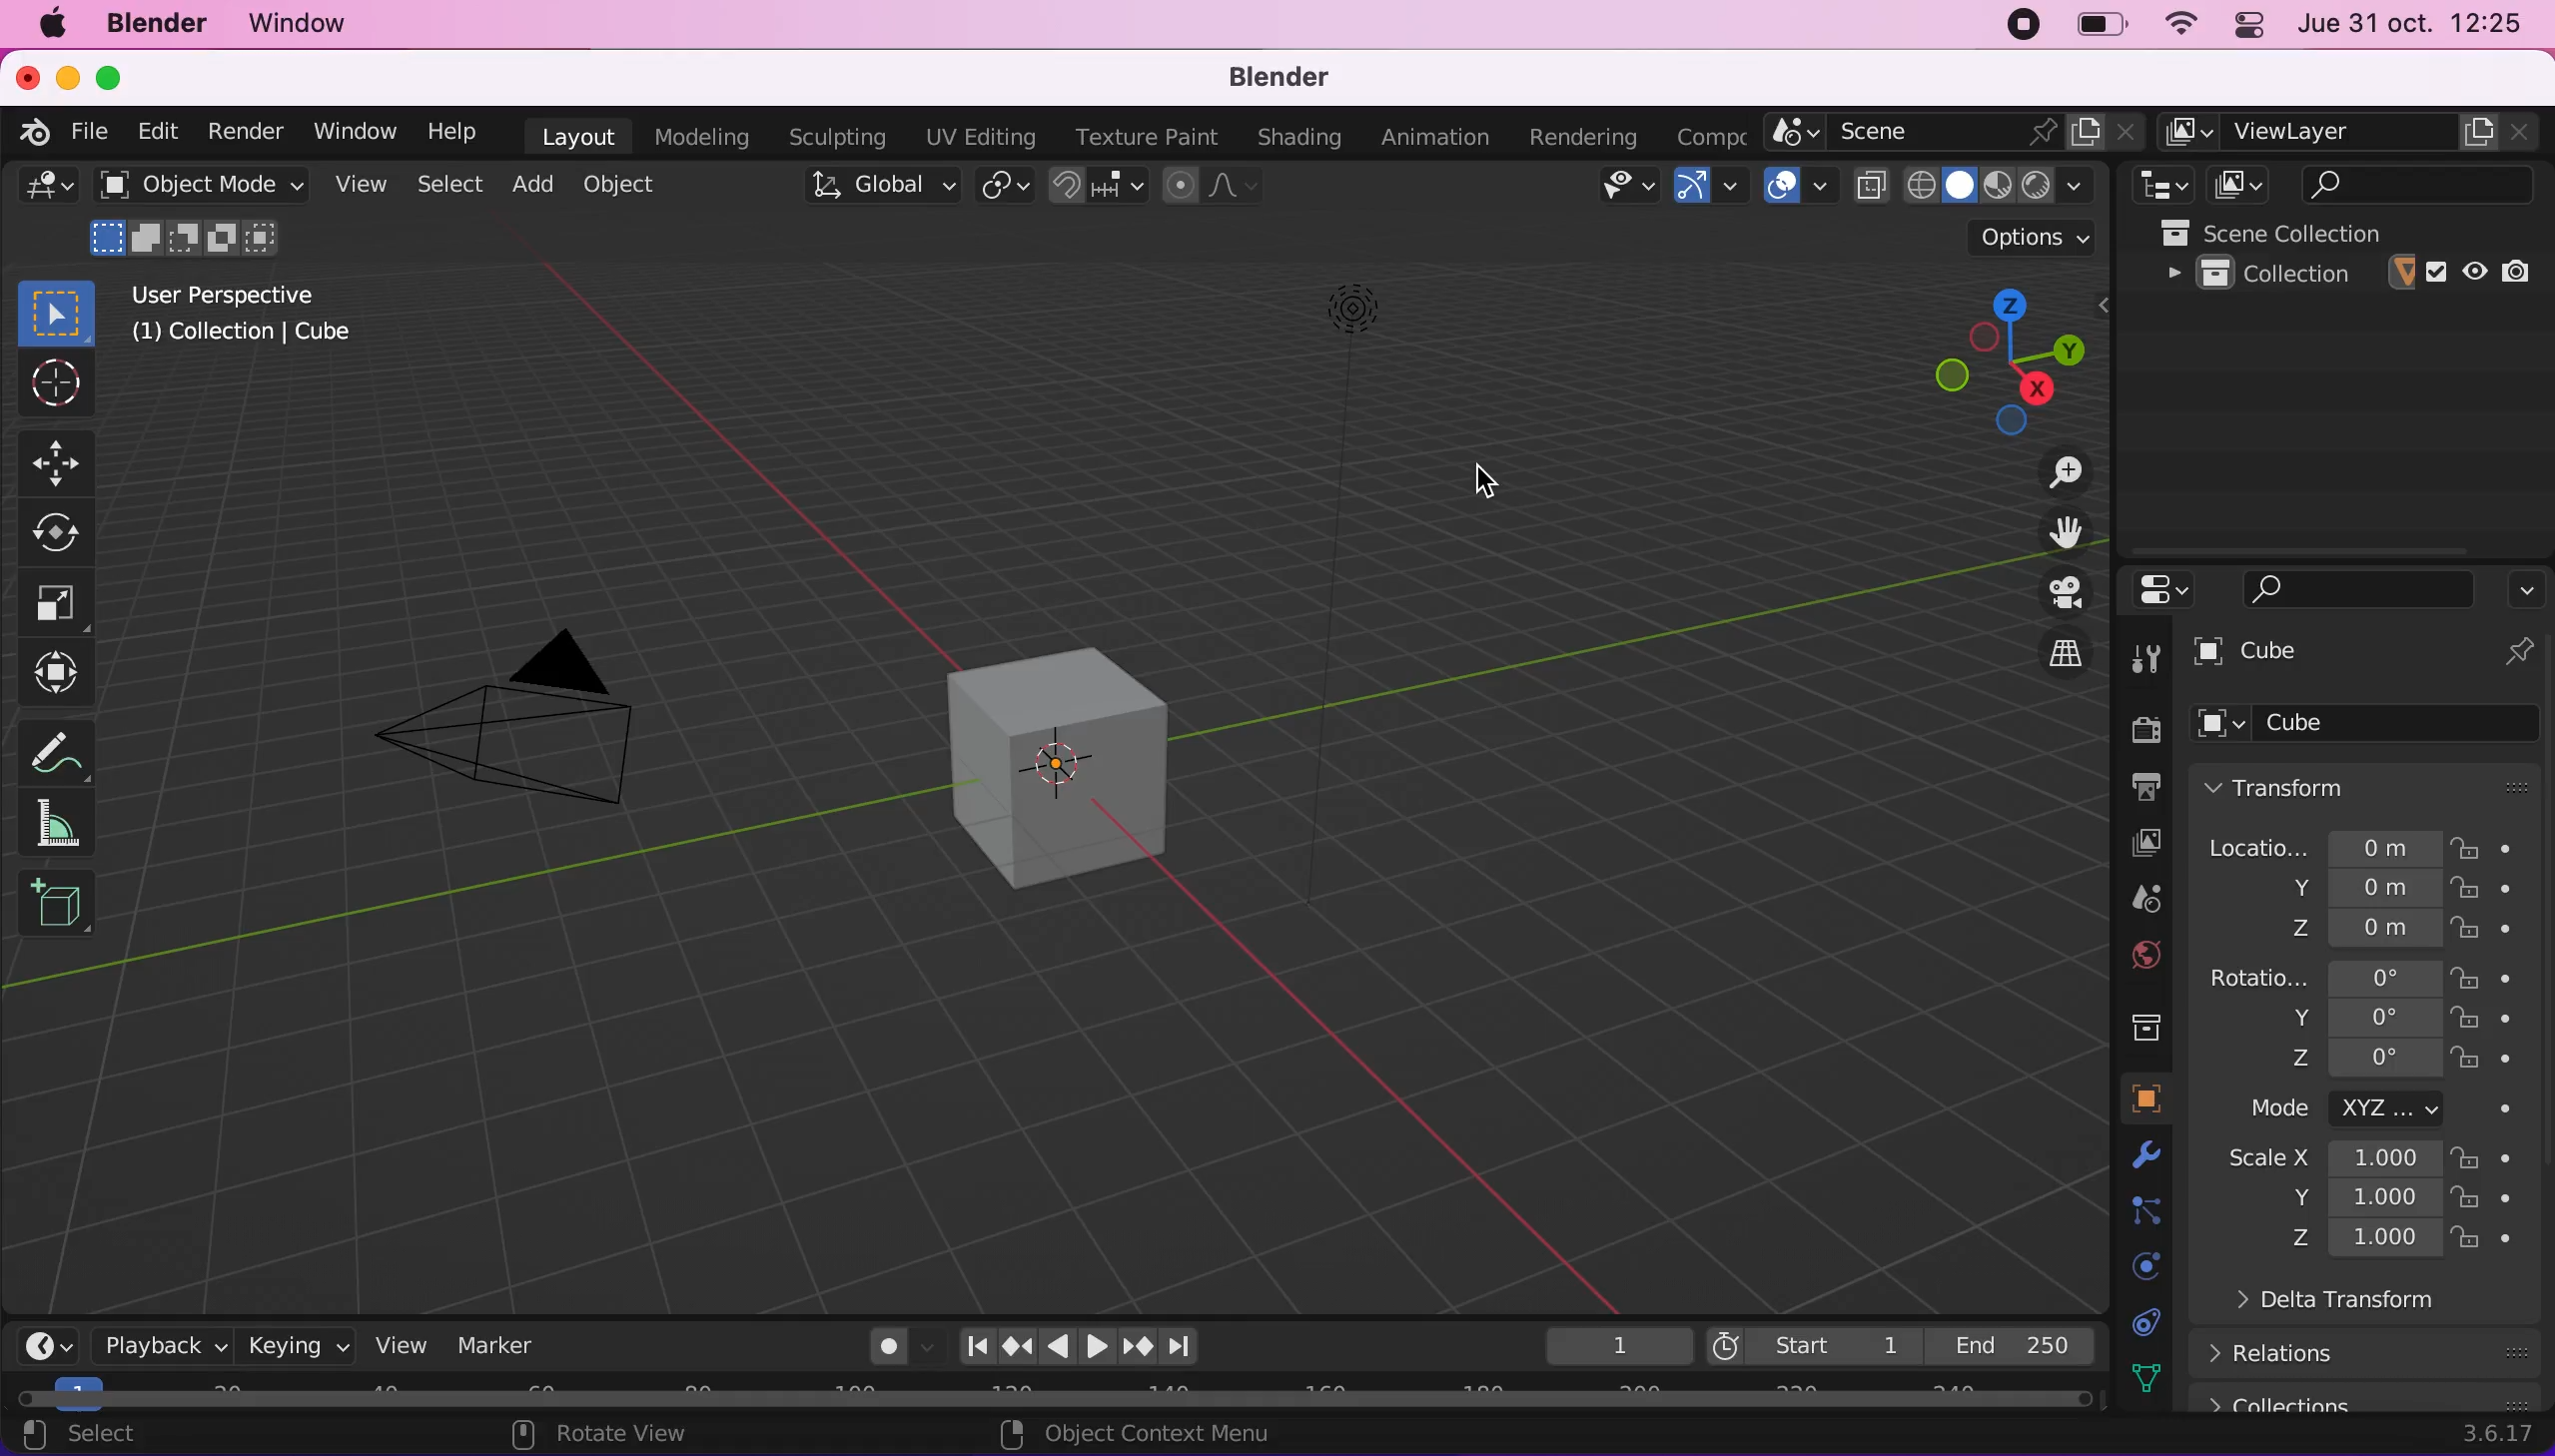  Describe the element at coordinates (2359, 1017) in the screenshot. I see `y 0` at that location.